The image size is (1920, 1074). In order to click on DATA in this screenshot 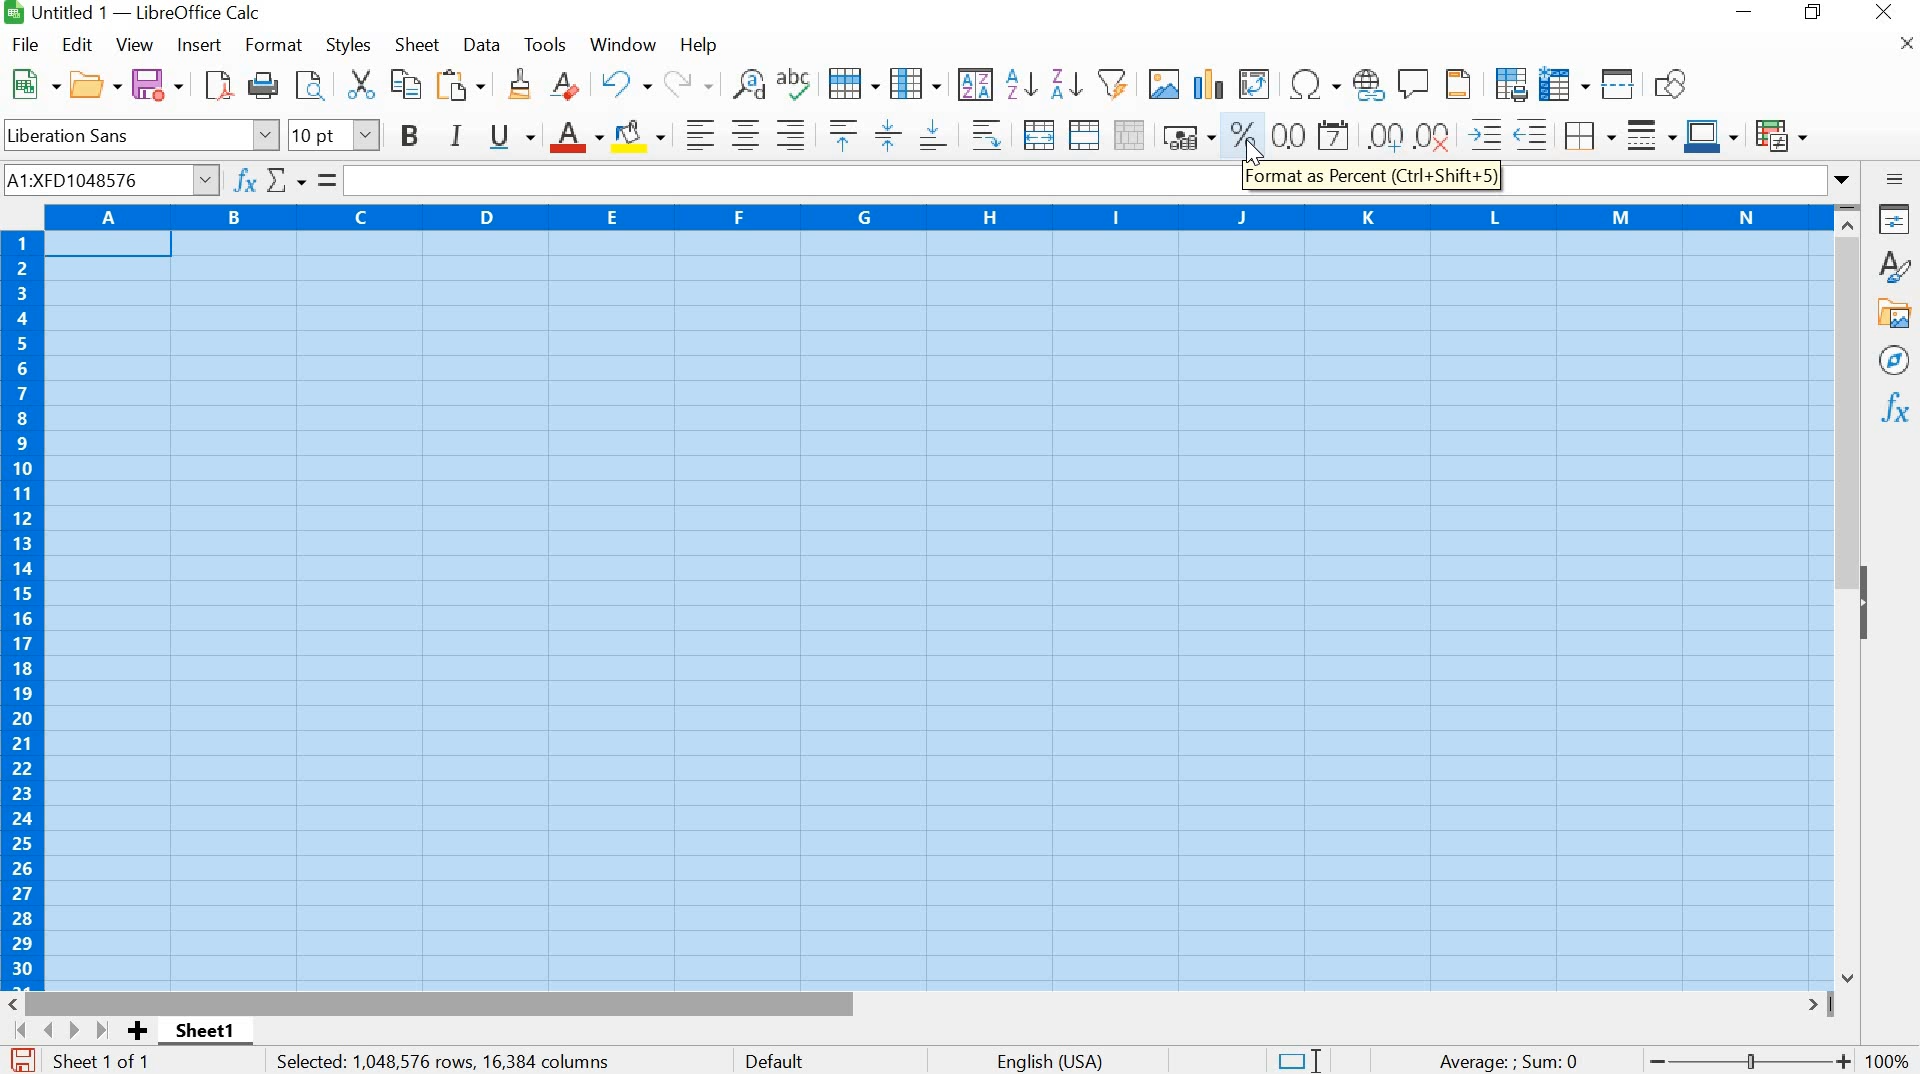, I will do `click(485, 43)`.